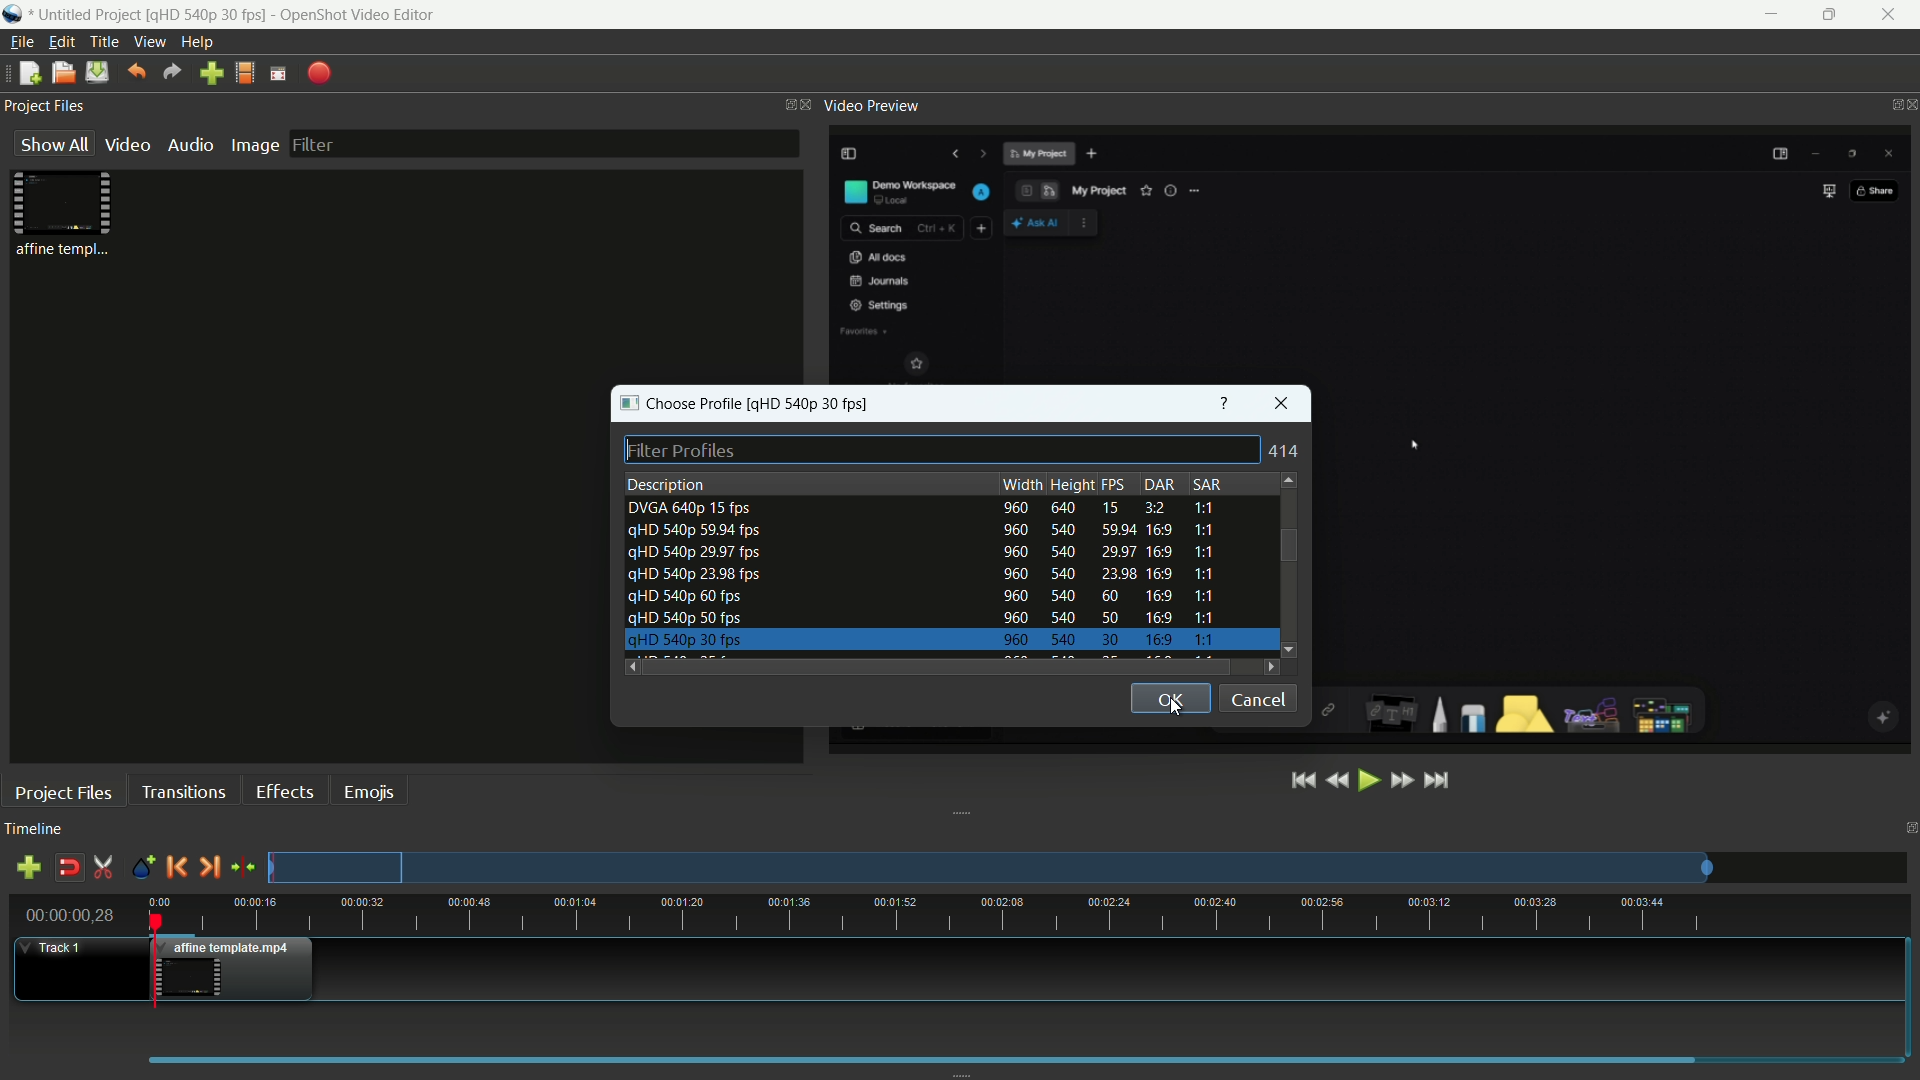  What do you see at coordinates (34, 830) in the screenshot?
I see `timeline` at bounding box center [34, 830].